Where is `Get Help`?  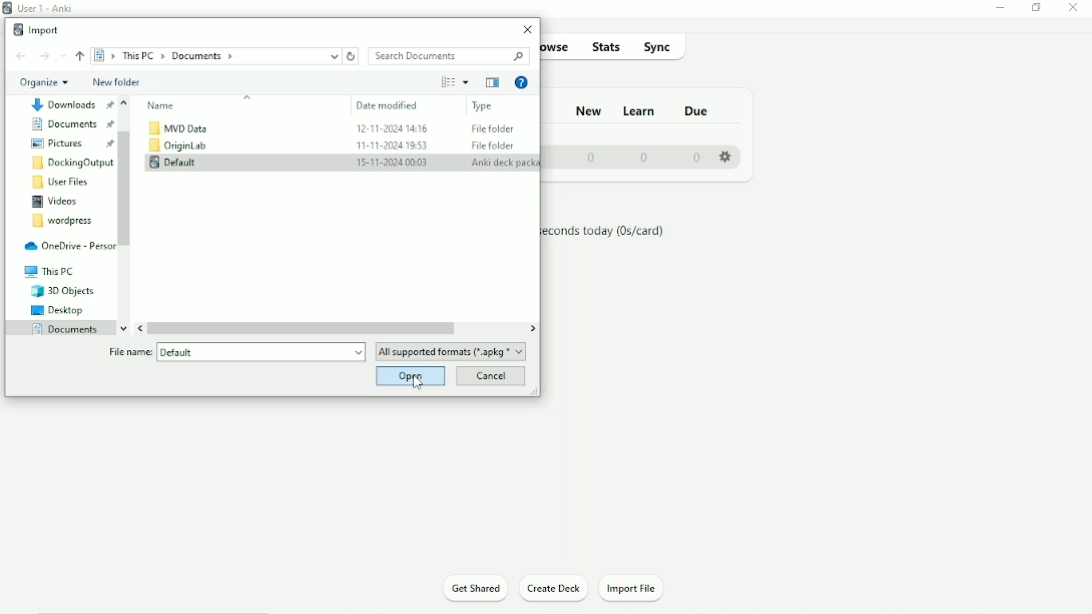 Get Help is located at coordinates (522, 83).